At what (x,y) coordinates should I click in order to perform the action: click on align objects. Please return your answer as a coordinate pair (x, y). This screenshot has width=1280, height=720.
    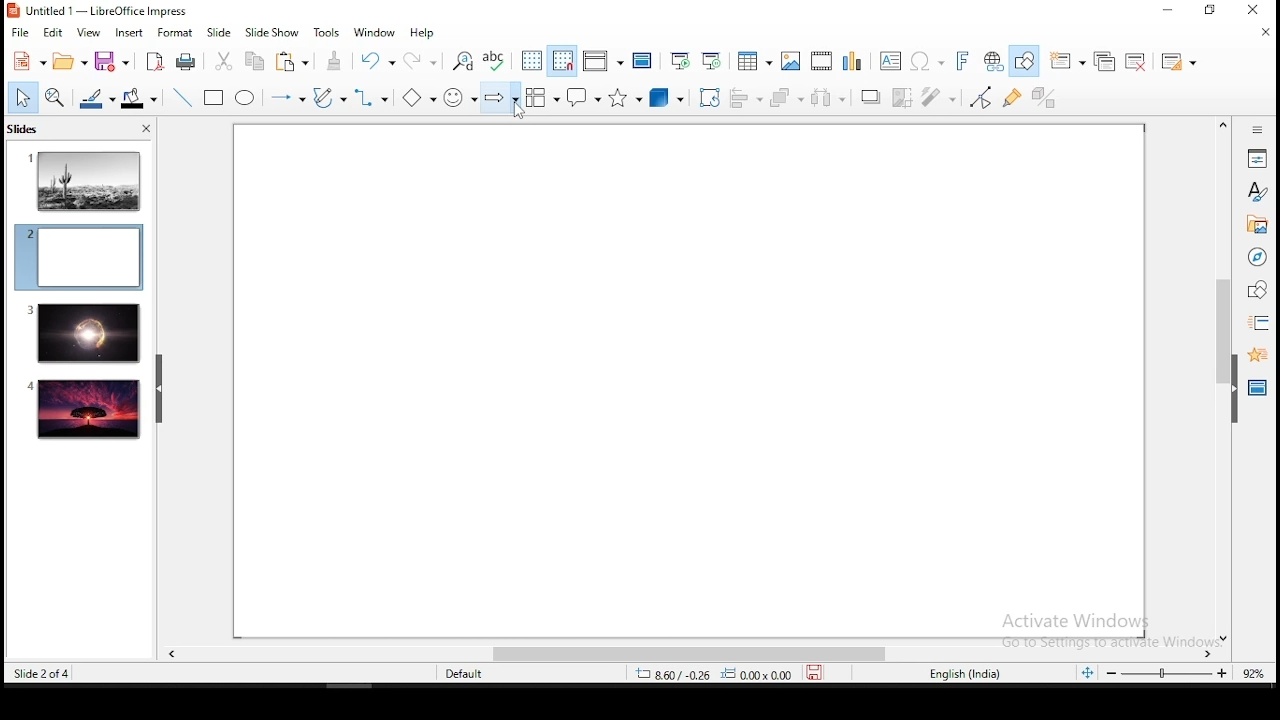
    Looking at the image, I should click on (751, 99).